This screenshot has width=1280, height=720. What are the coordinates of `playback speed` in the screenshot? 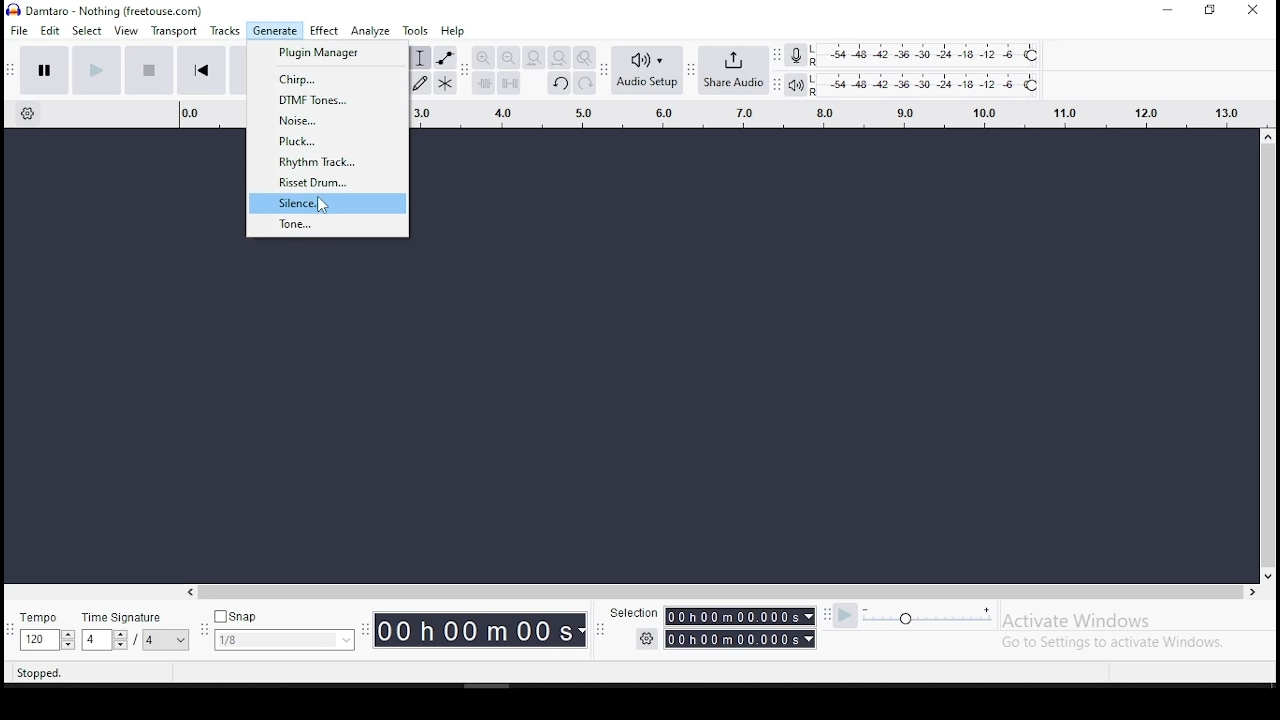 It's located at (925, 619).